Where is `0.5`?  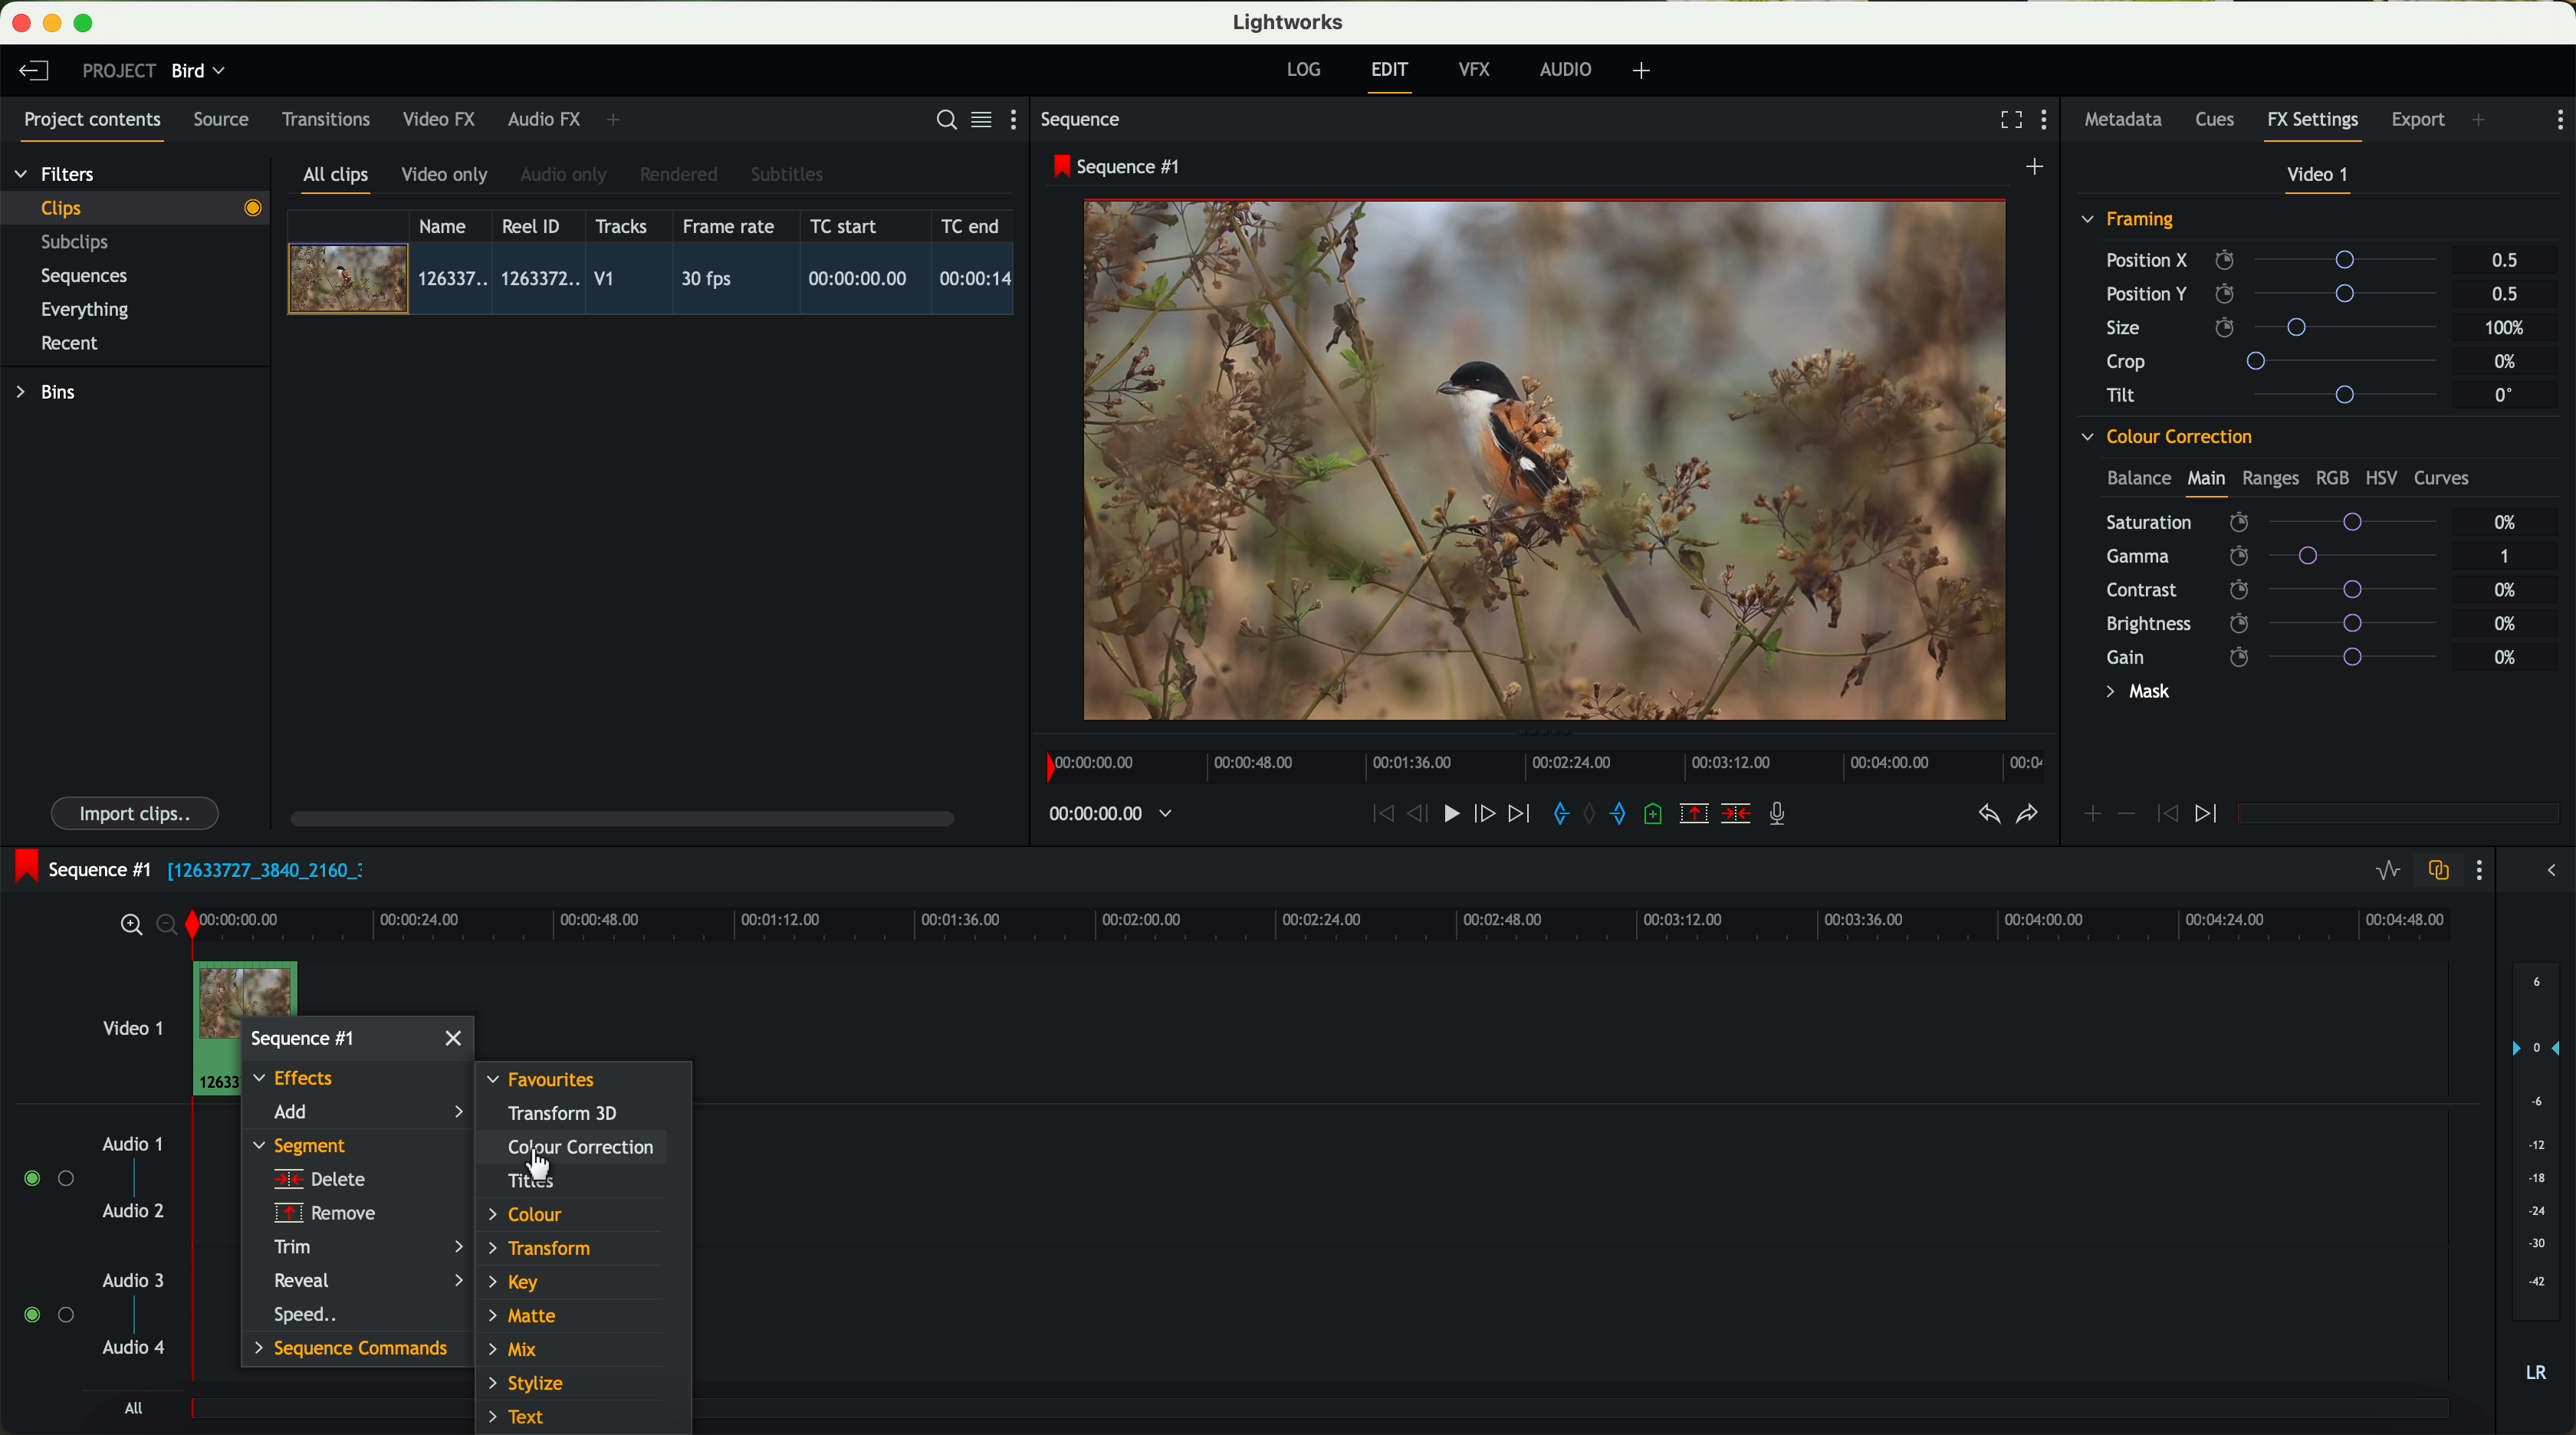
0.5 is located at coordinates (2505, 261).